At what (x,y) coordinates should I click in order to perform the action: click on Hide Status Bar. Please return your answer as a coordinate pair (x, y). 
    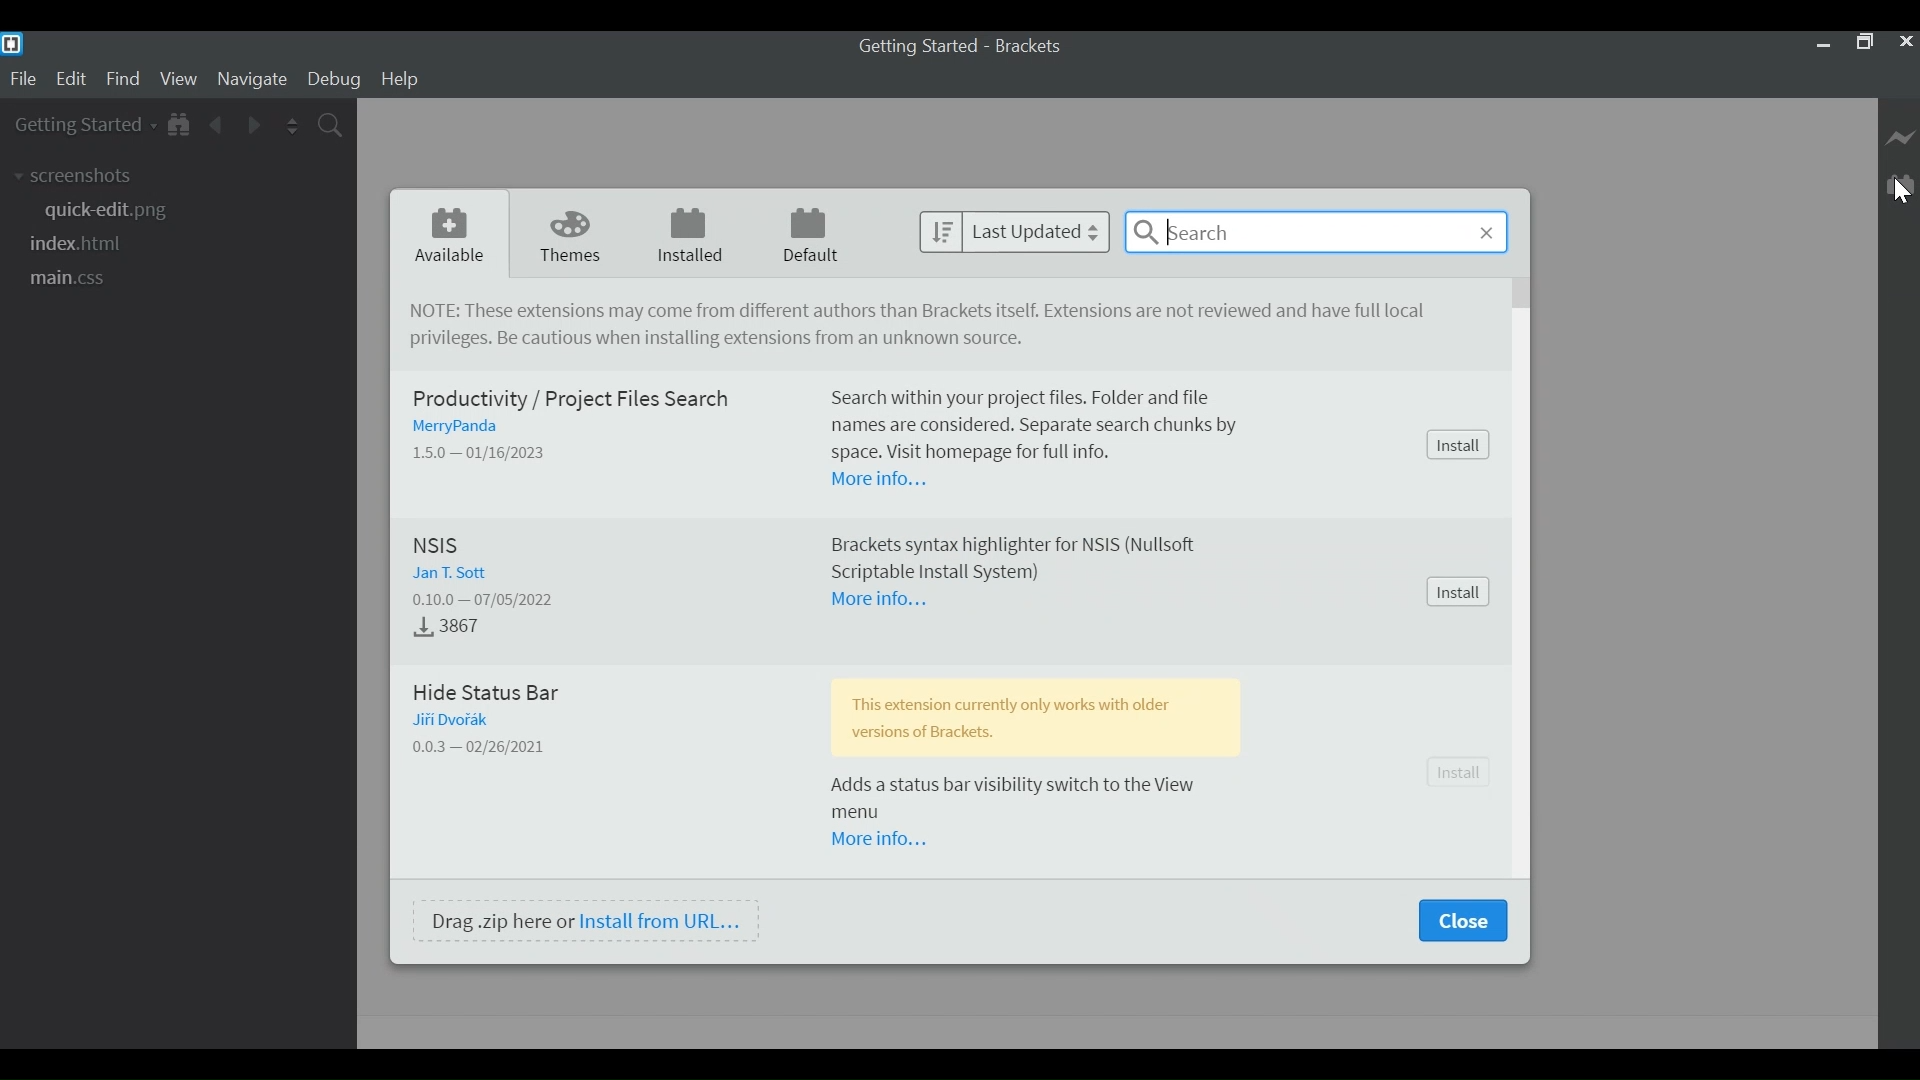
    Looking at the image, I should click on (499, 690).